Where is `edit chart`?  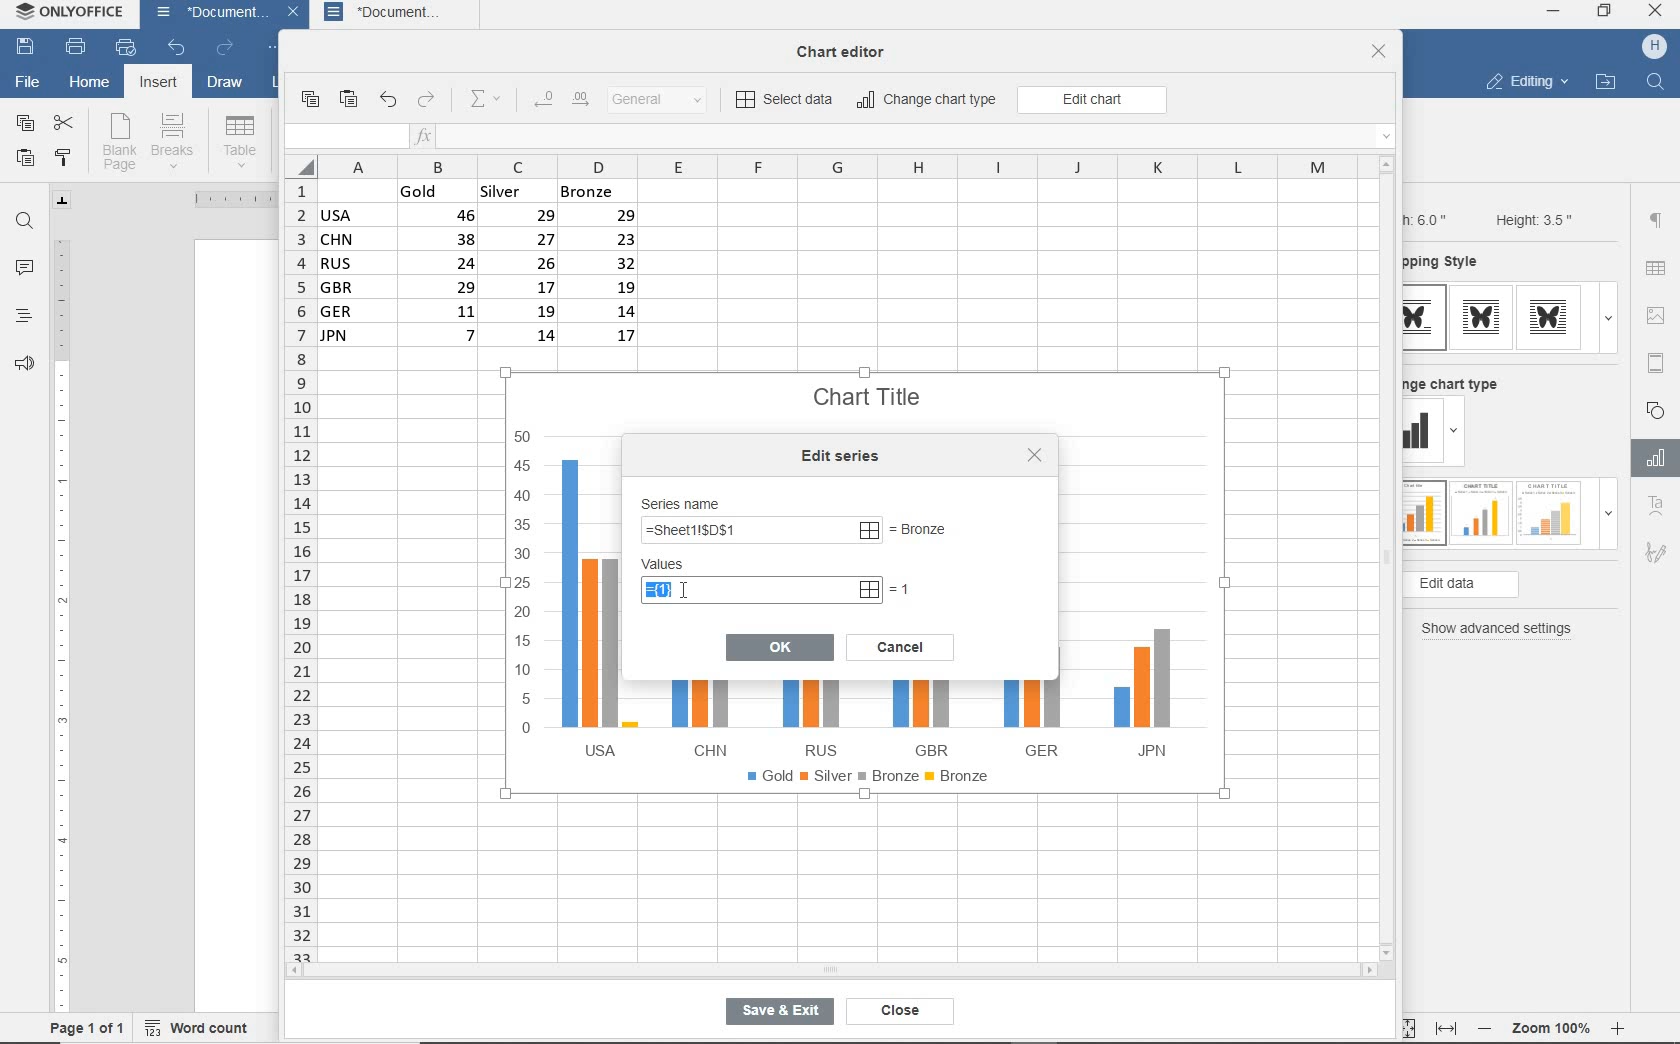
edit chart is located at coordinates (1092, 100).